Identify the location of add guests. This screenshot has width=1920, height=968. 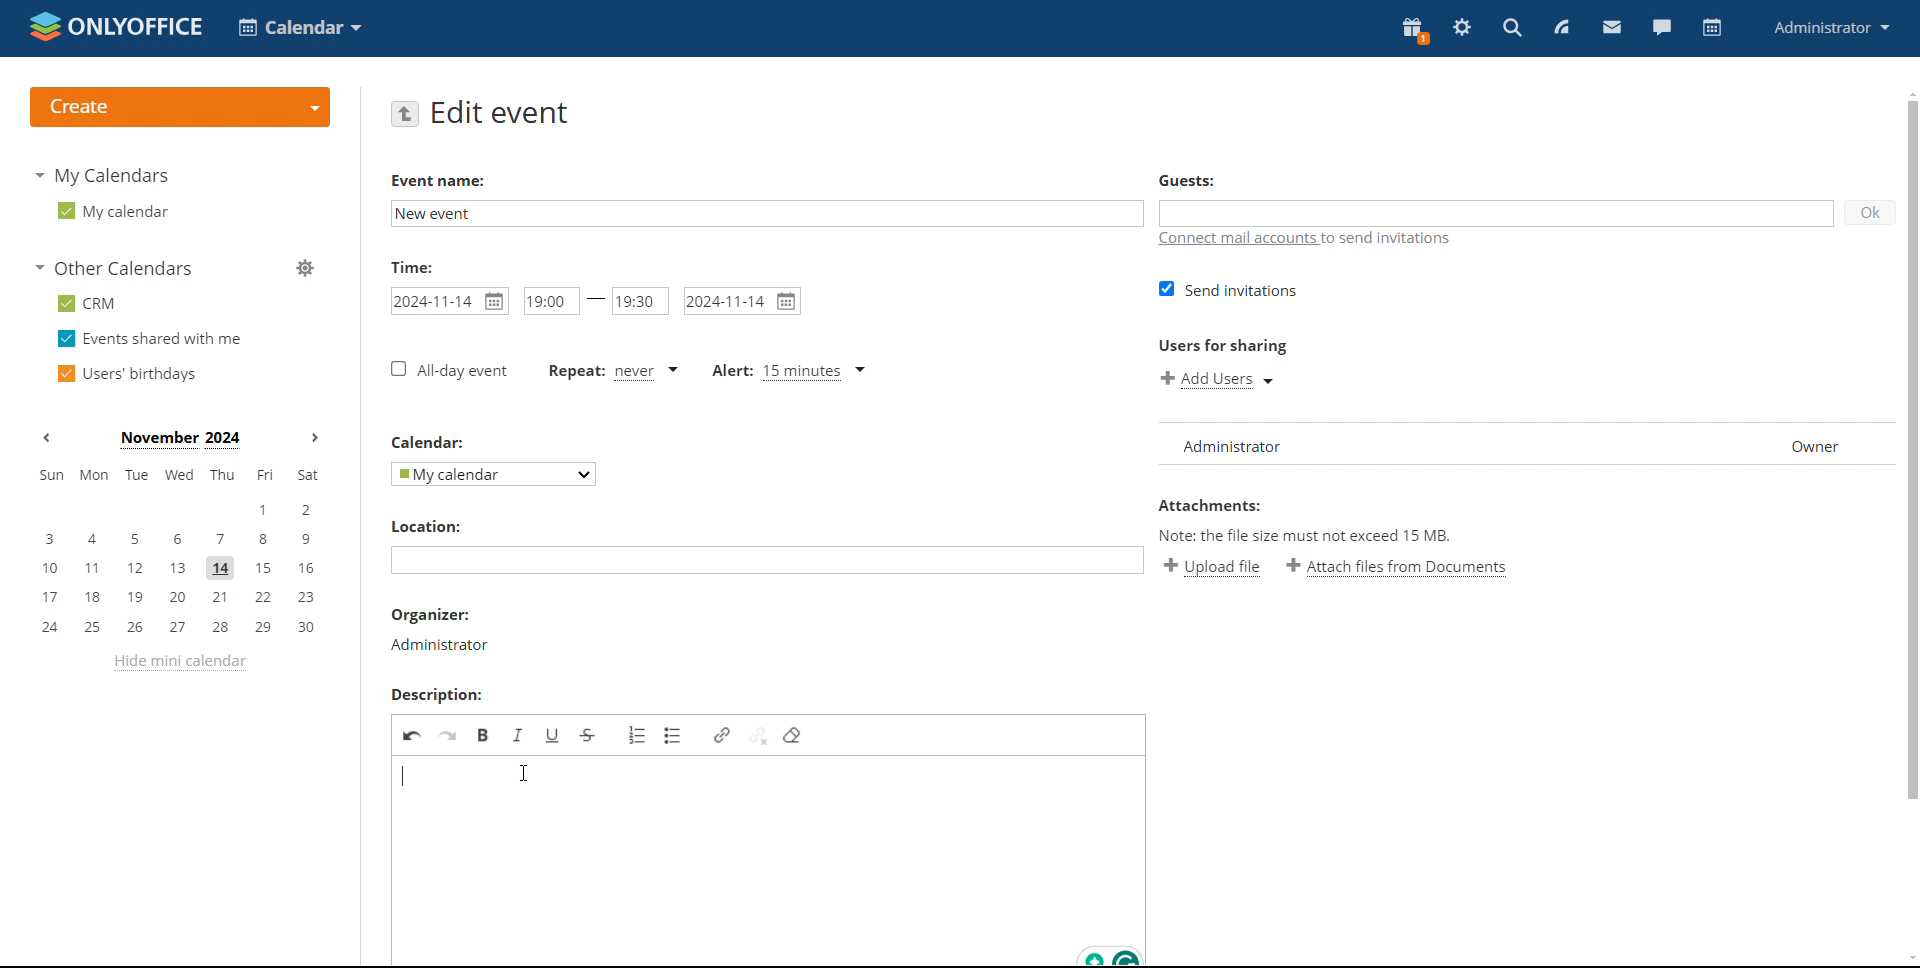
(1497, 212).